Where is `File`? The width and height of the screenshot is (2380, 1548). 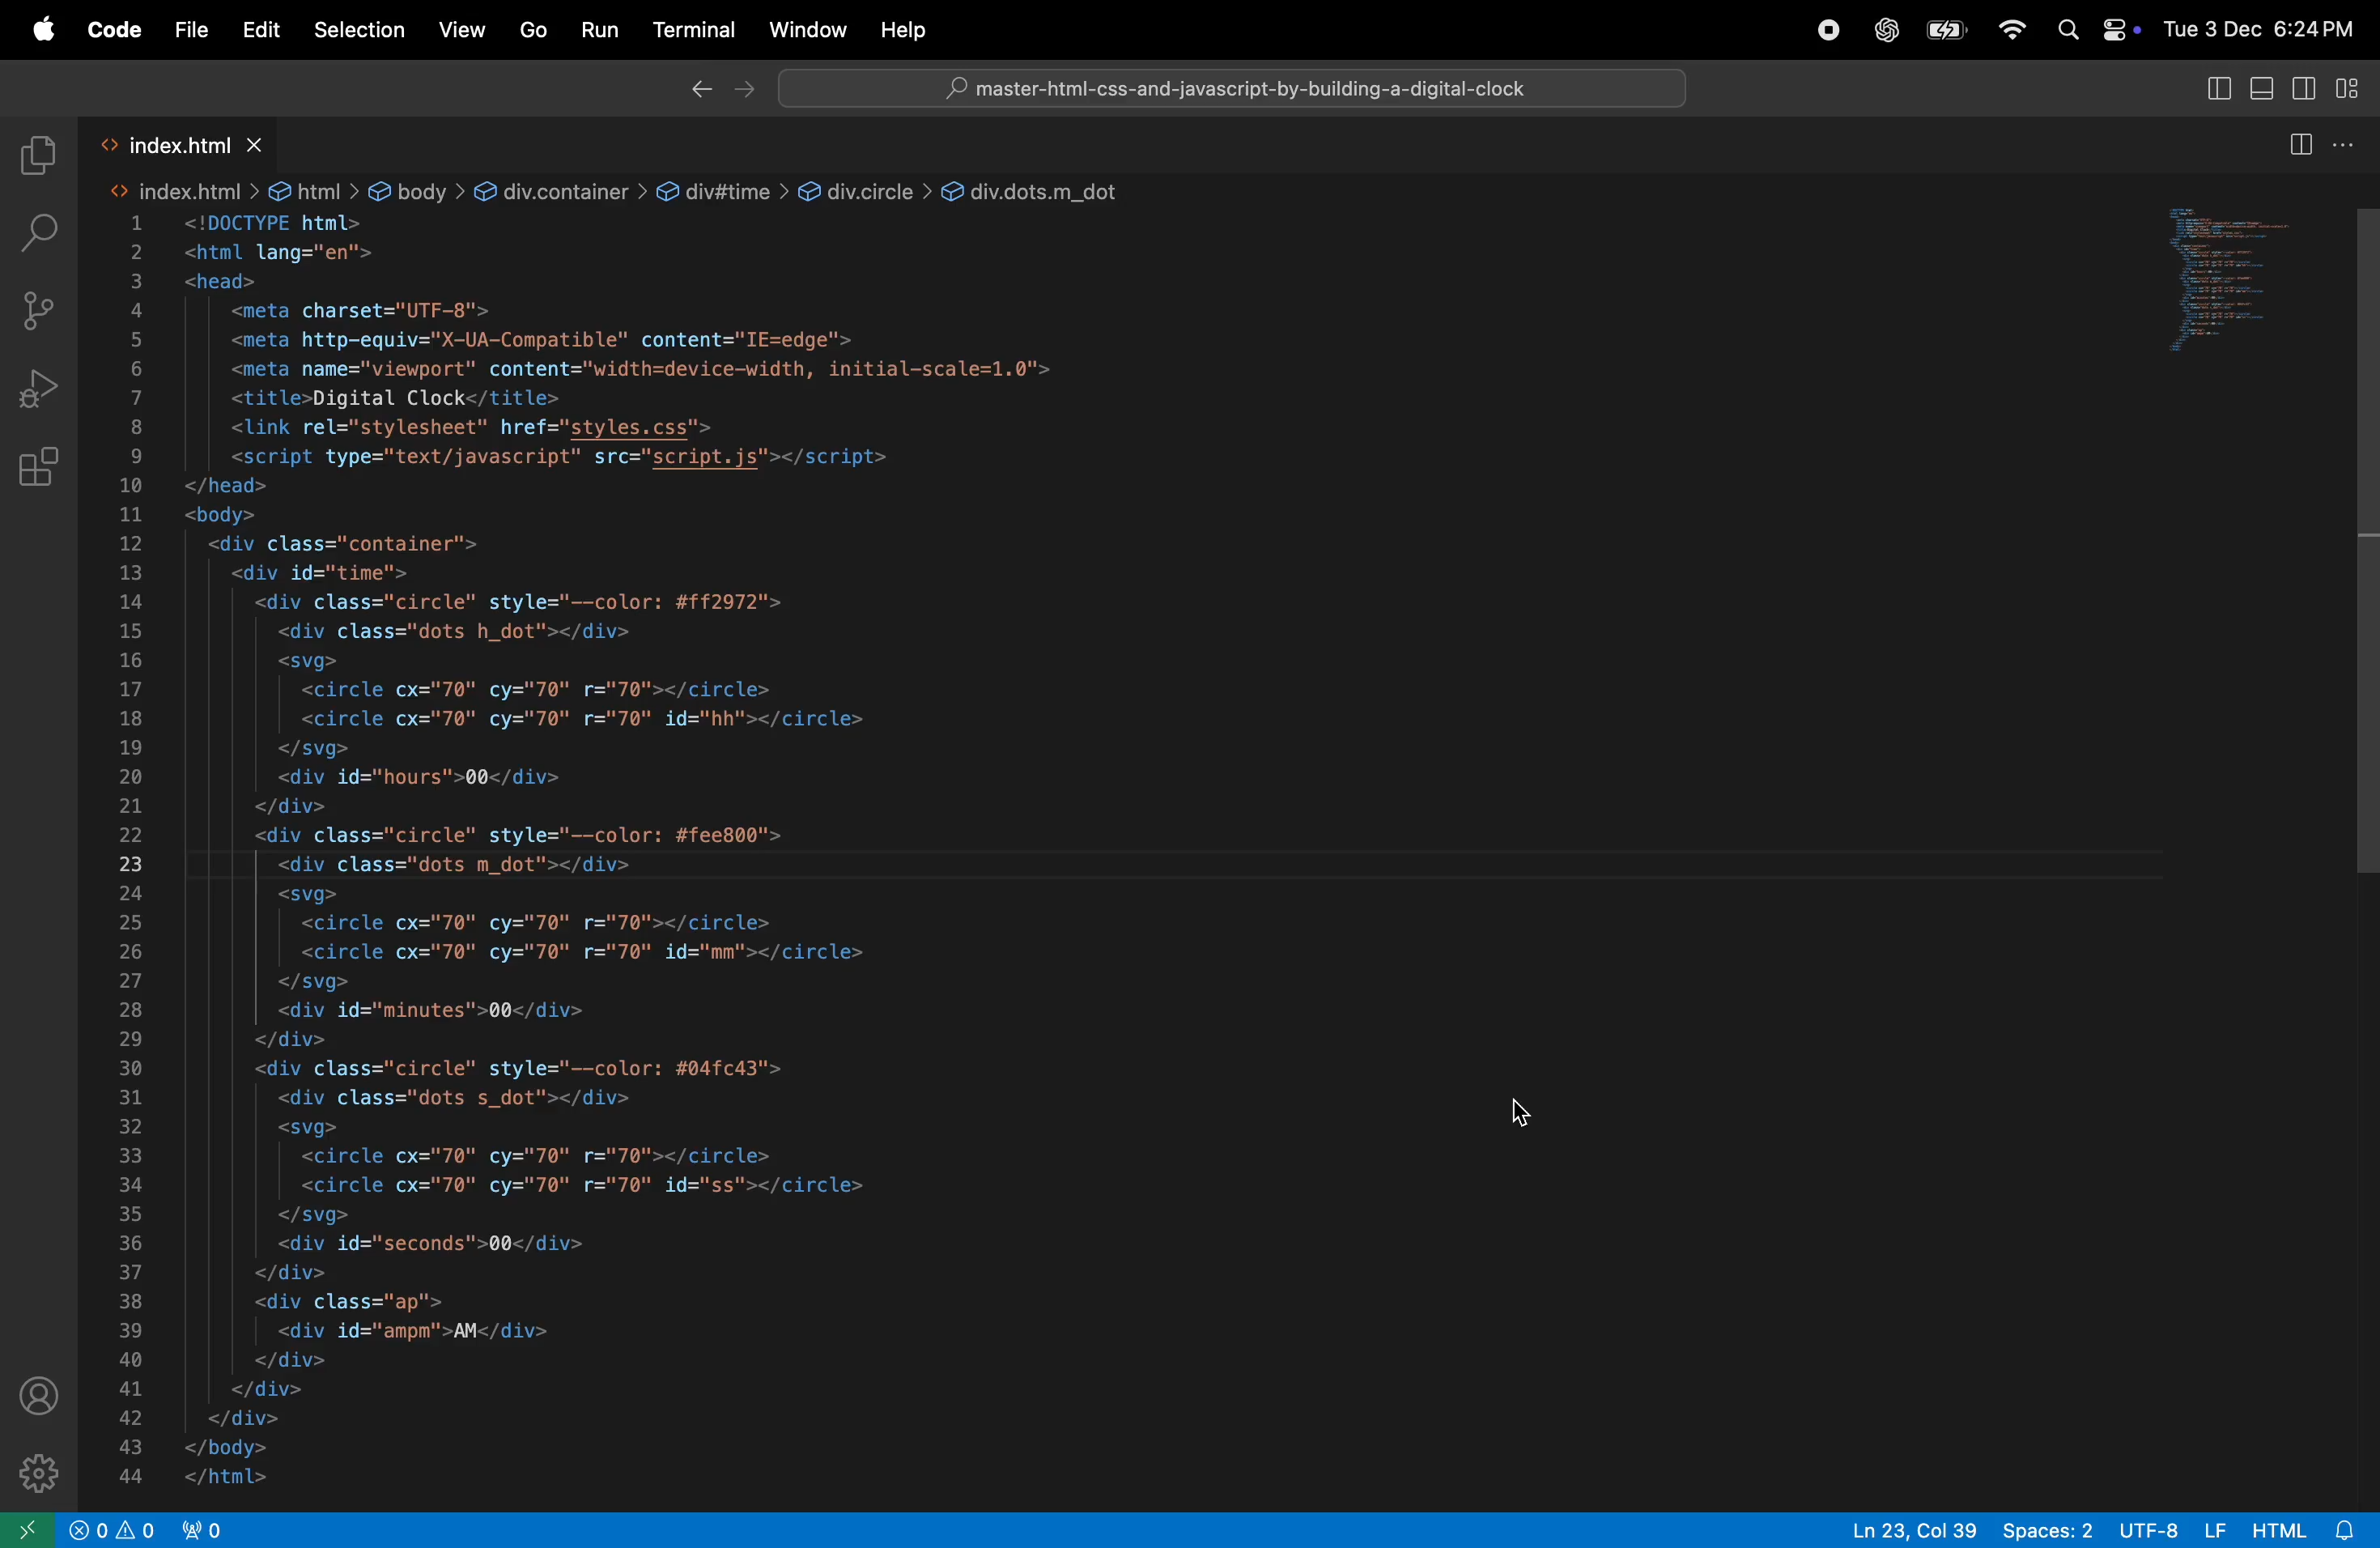 File is located at coordinates (186, 25).